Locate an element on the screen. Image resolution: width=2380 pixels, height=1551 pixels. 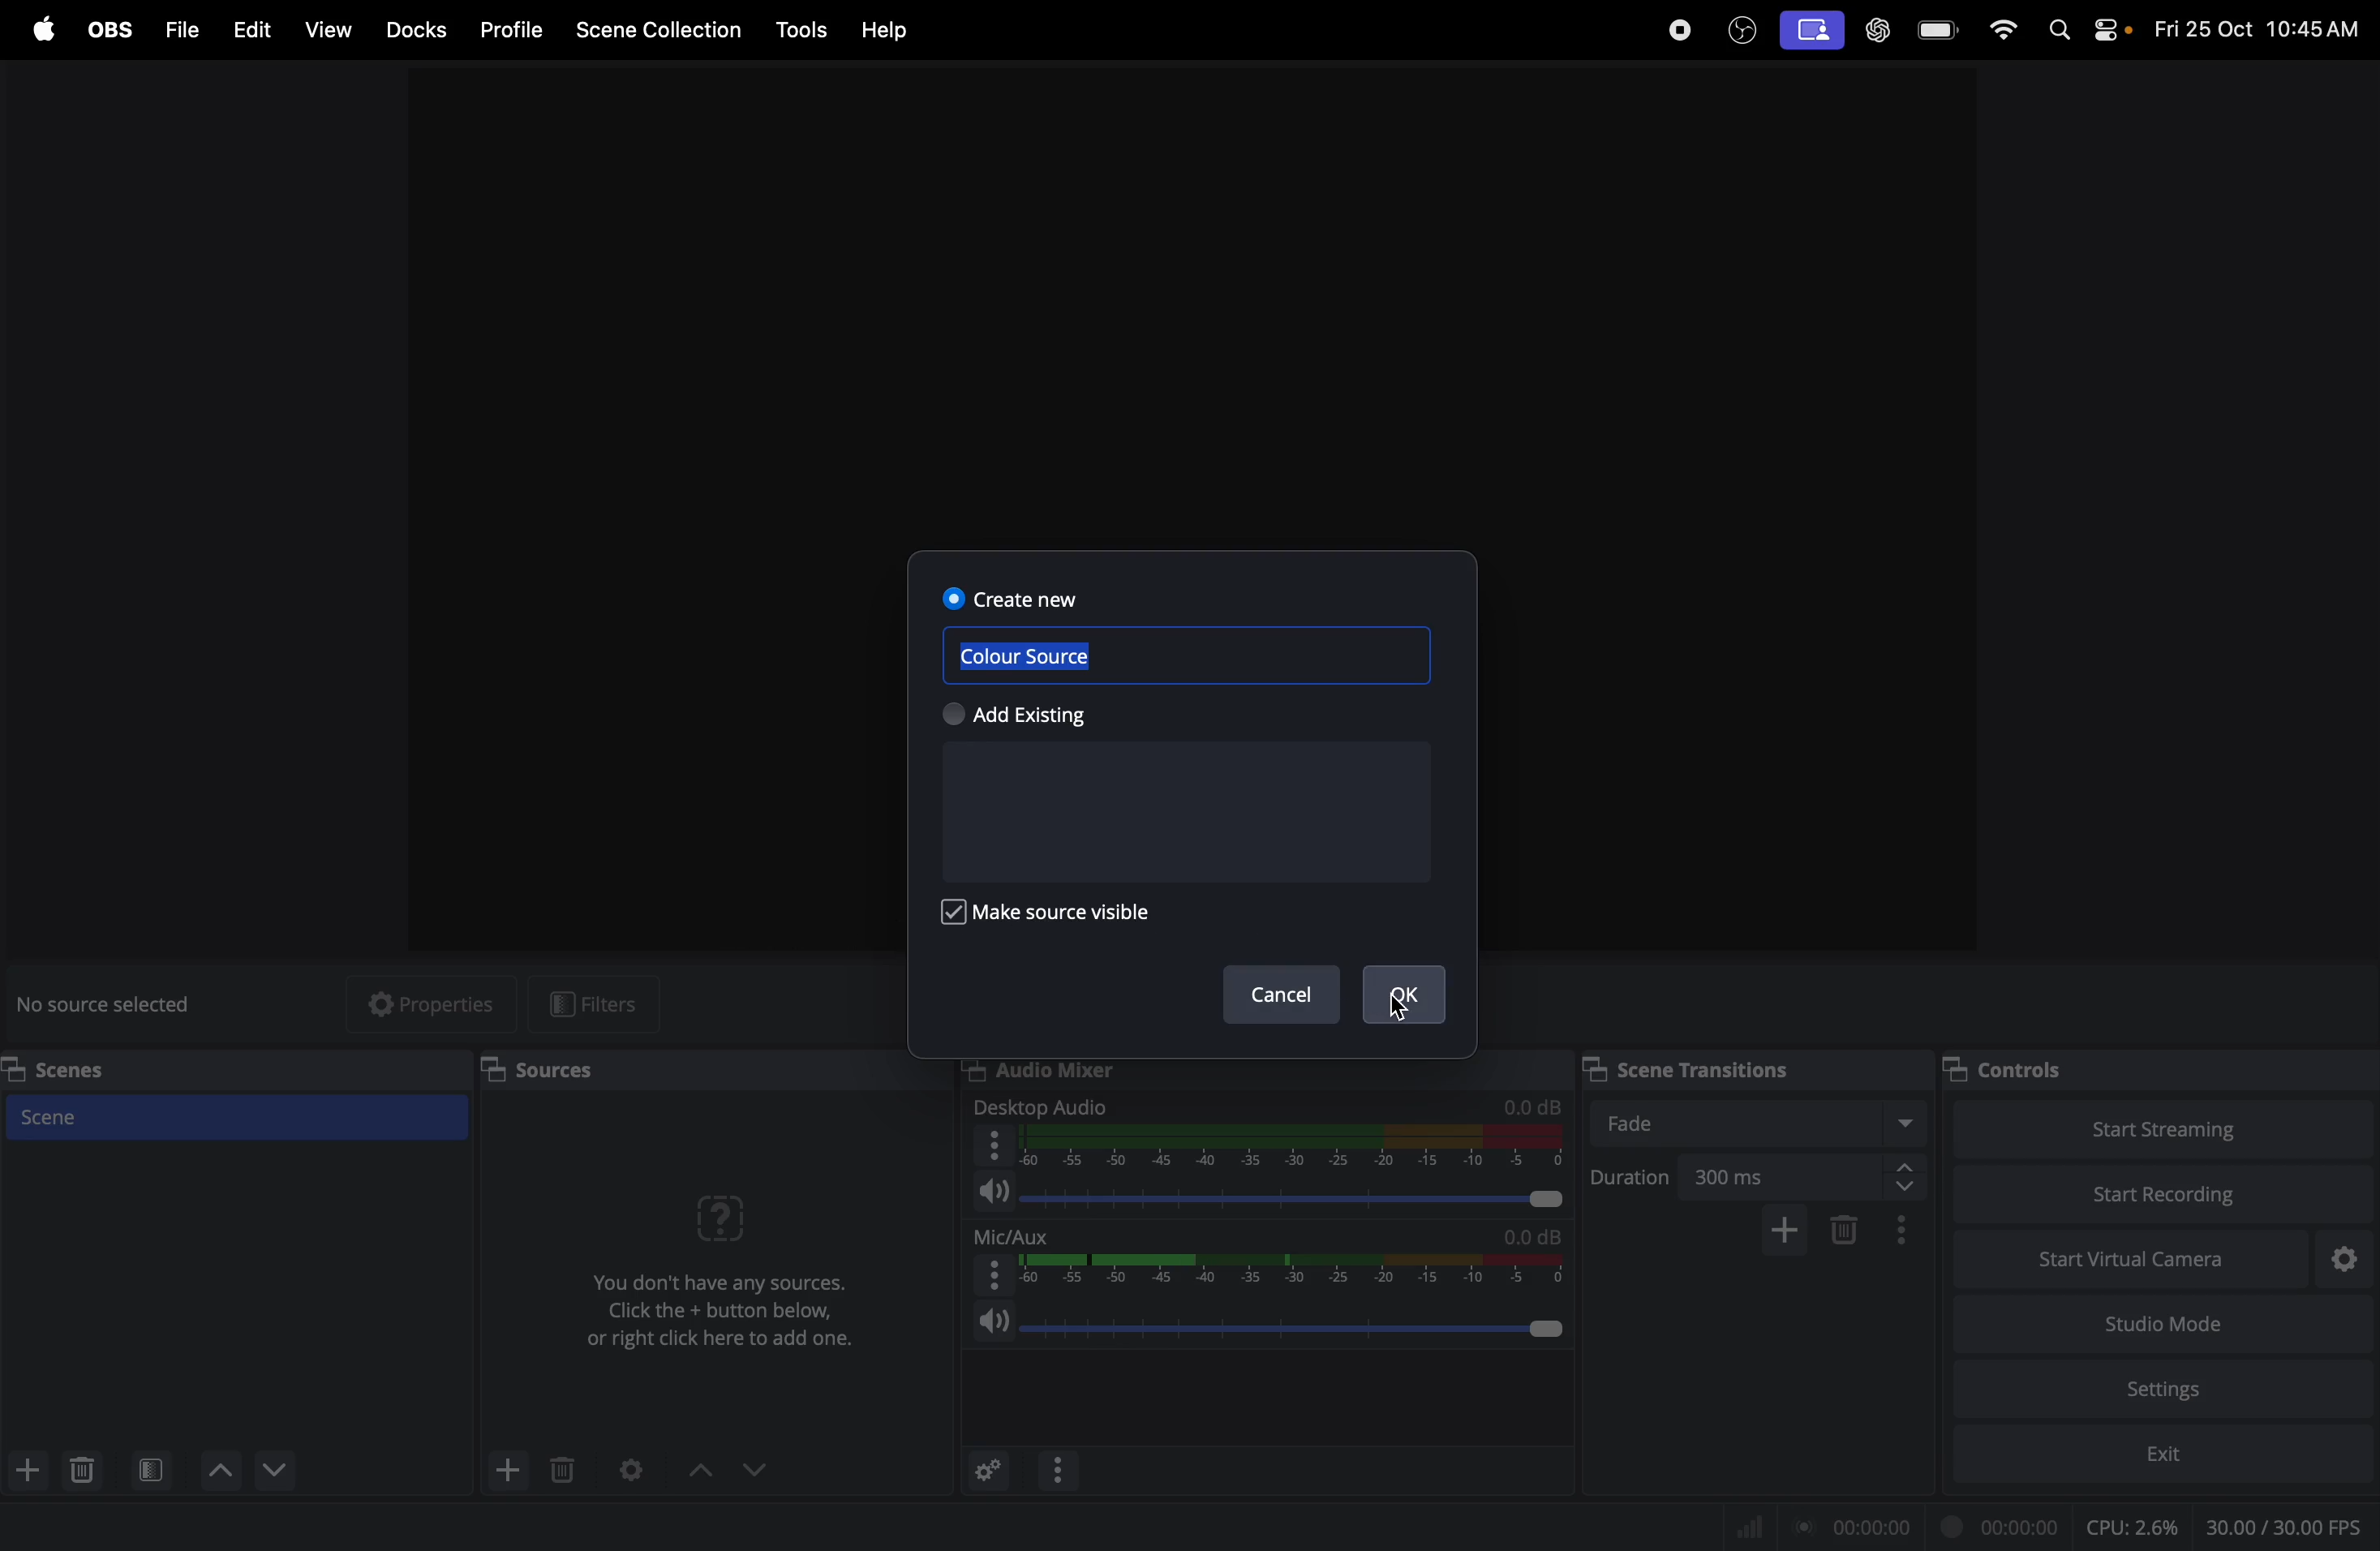
battery is located at coordinates (1942, 29).